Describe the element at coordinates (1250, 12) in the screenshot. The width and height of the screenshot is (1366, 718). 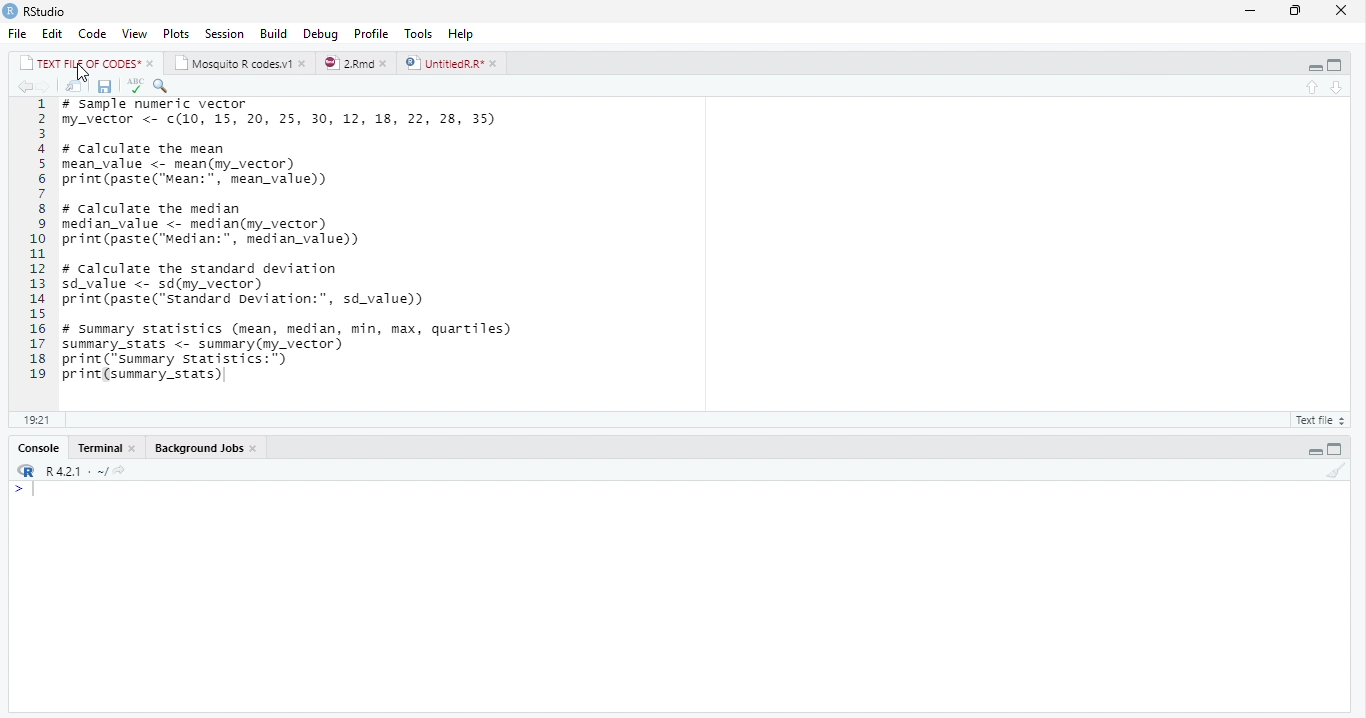
I see `minimize` at that location.